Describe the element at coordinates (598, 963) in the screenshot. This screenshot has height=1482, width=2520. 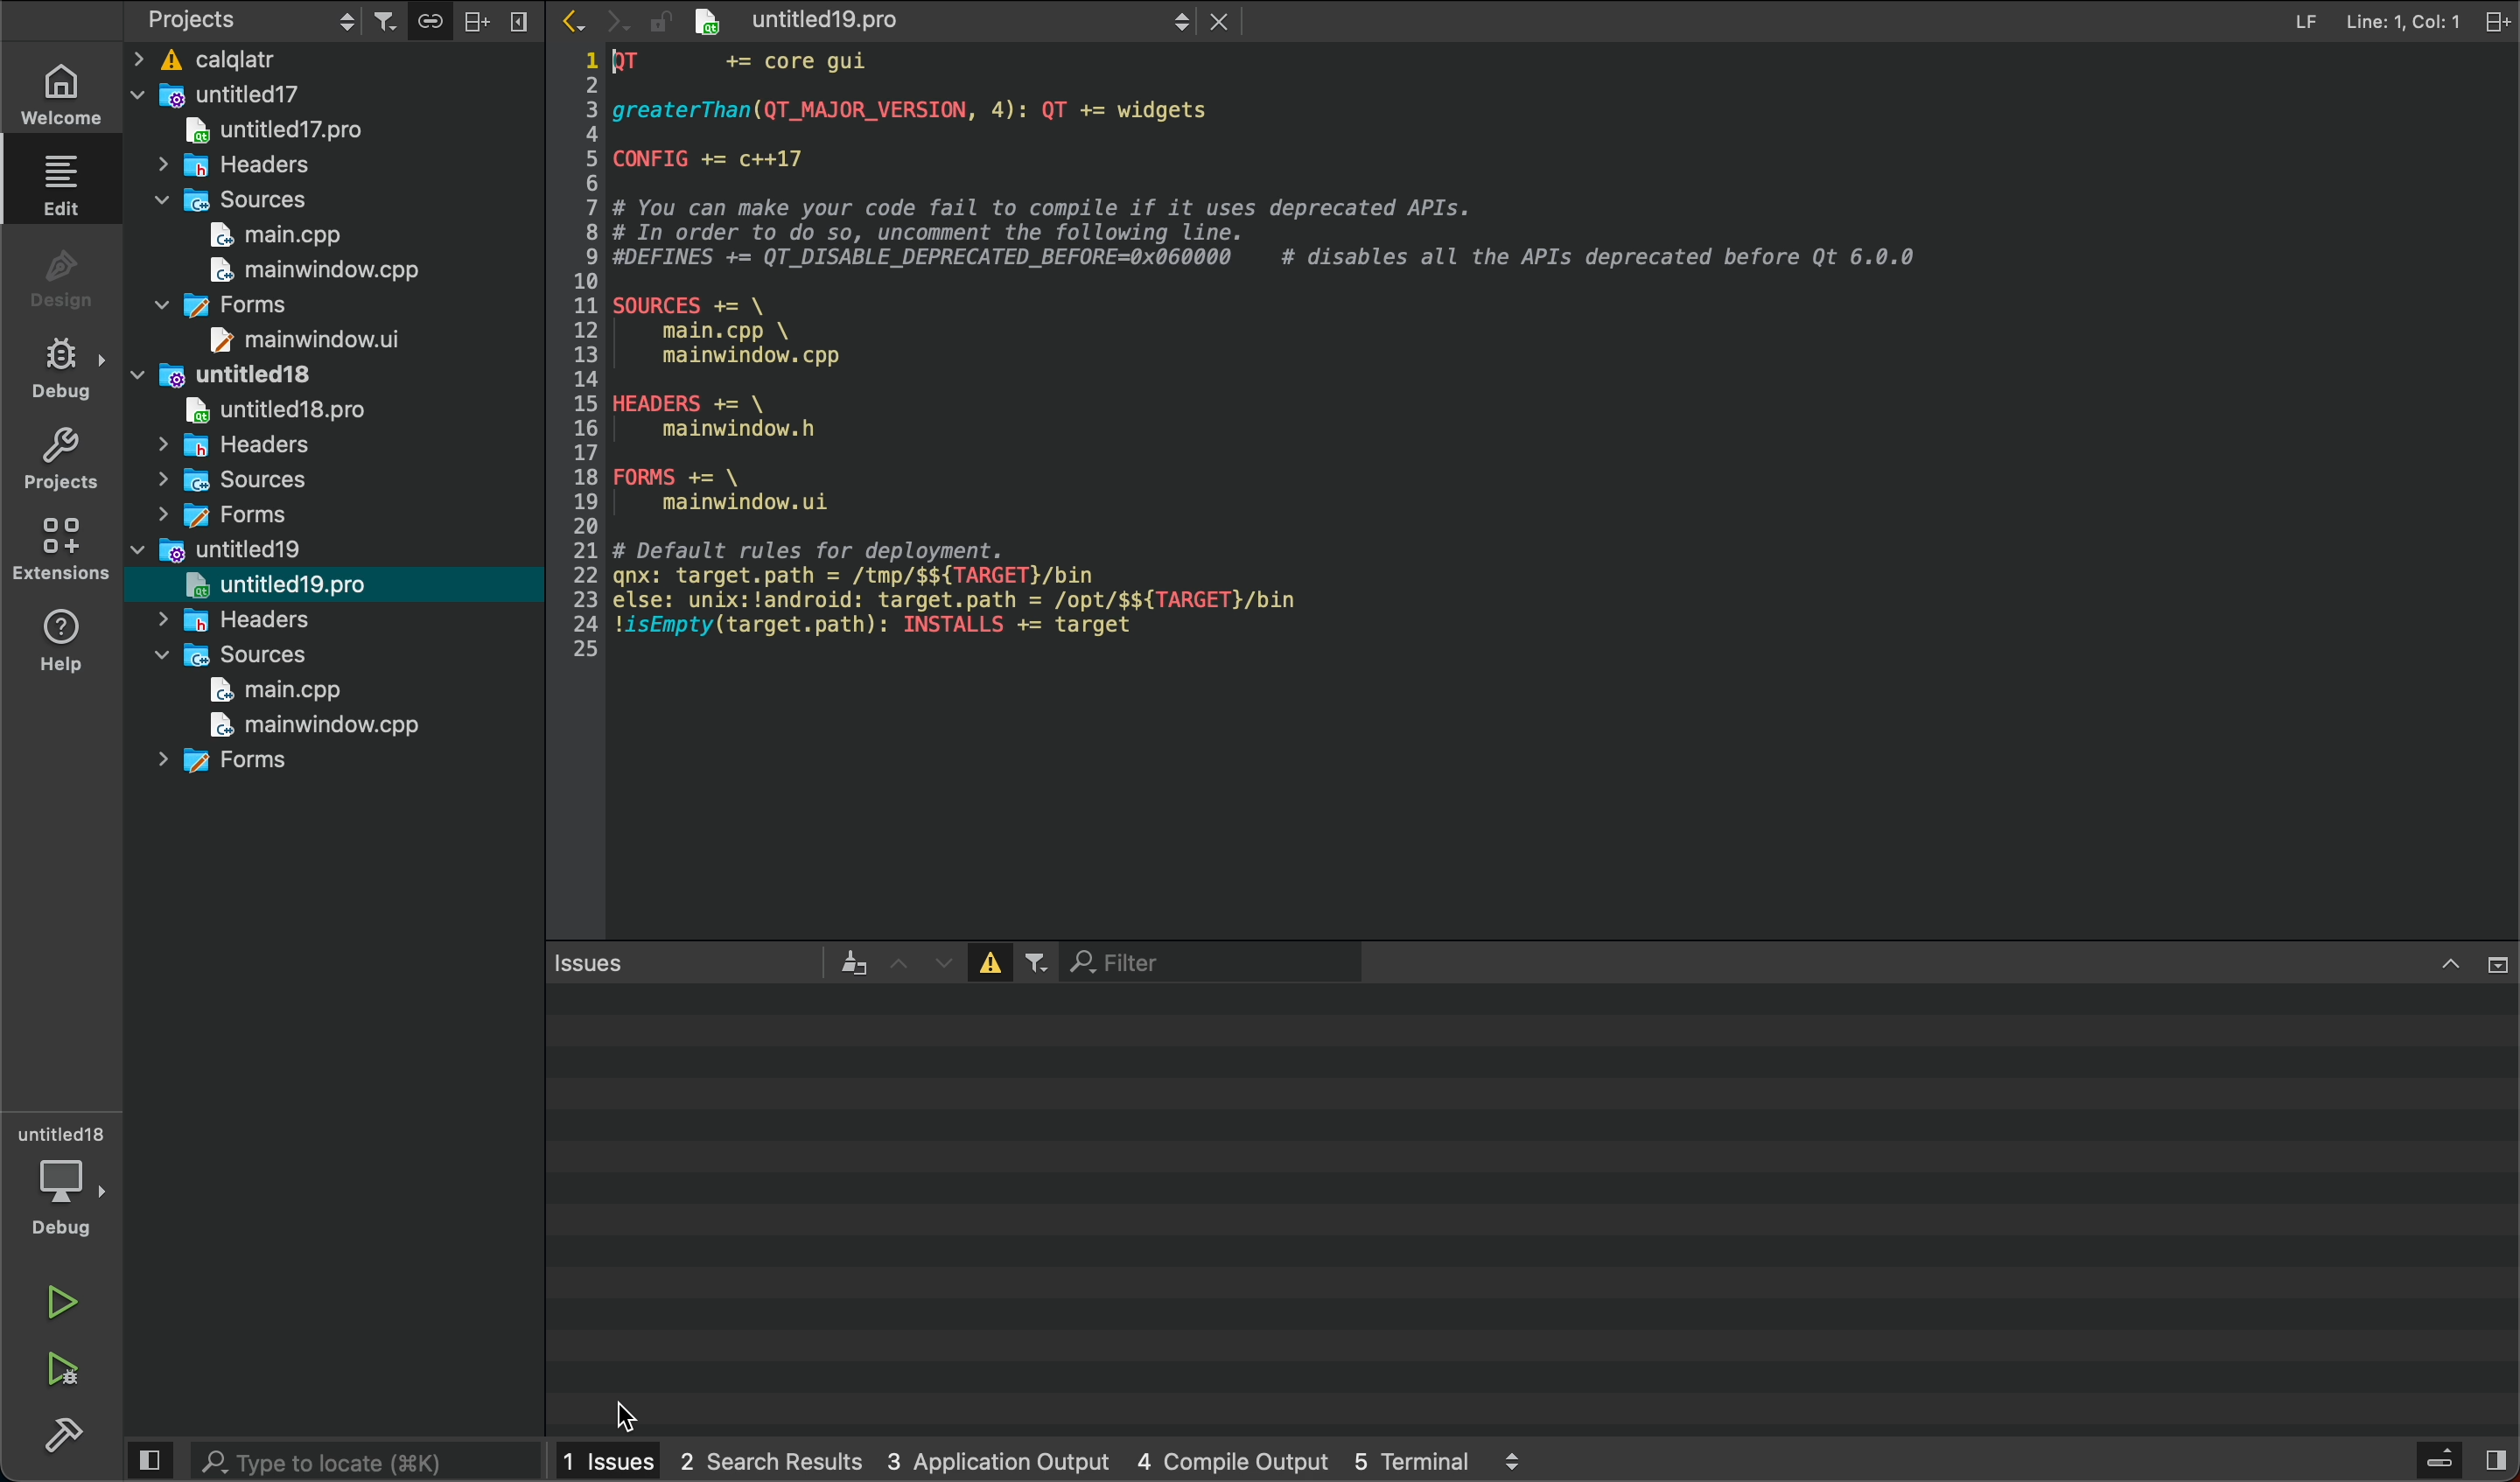
I see `Issues` at that location.